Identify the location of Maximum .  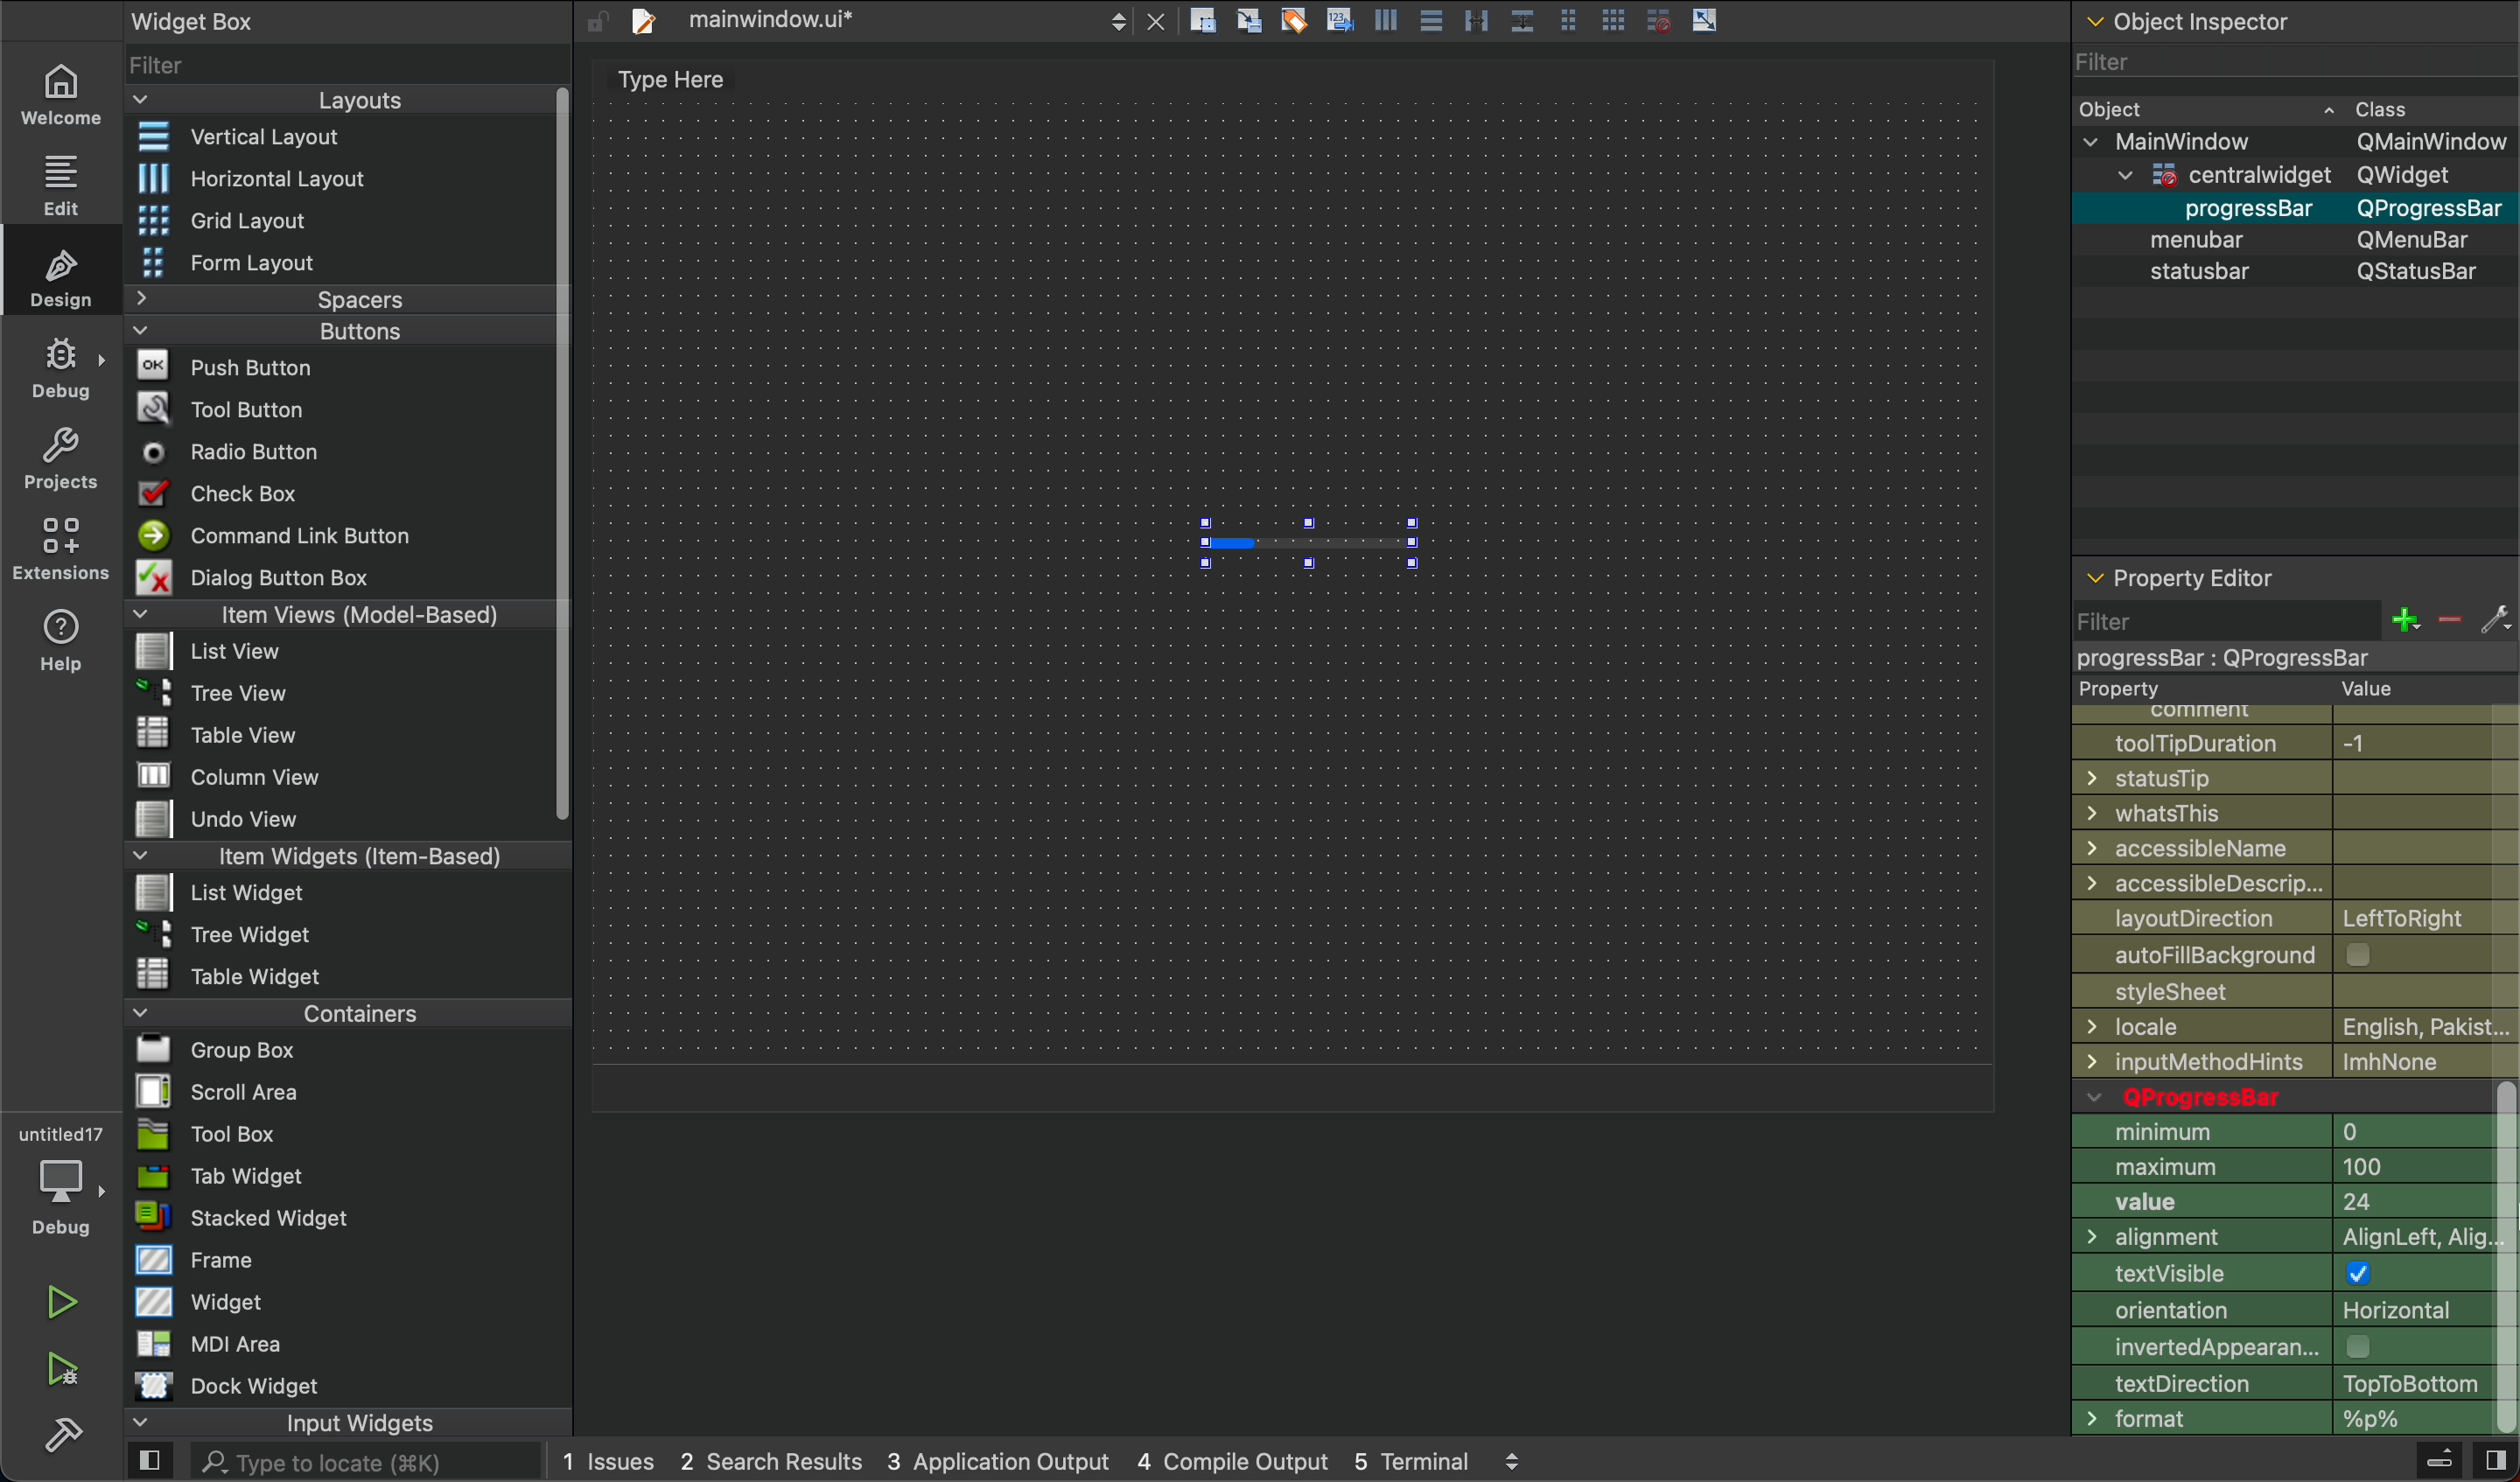
(2281, 1167).